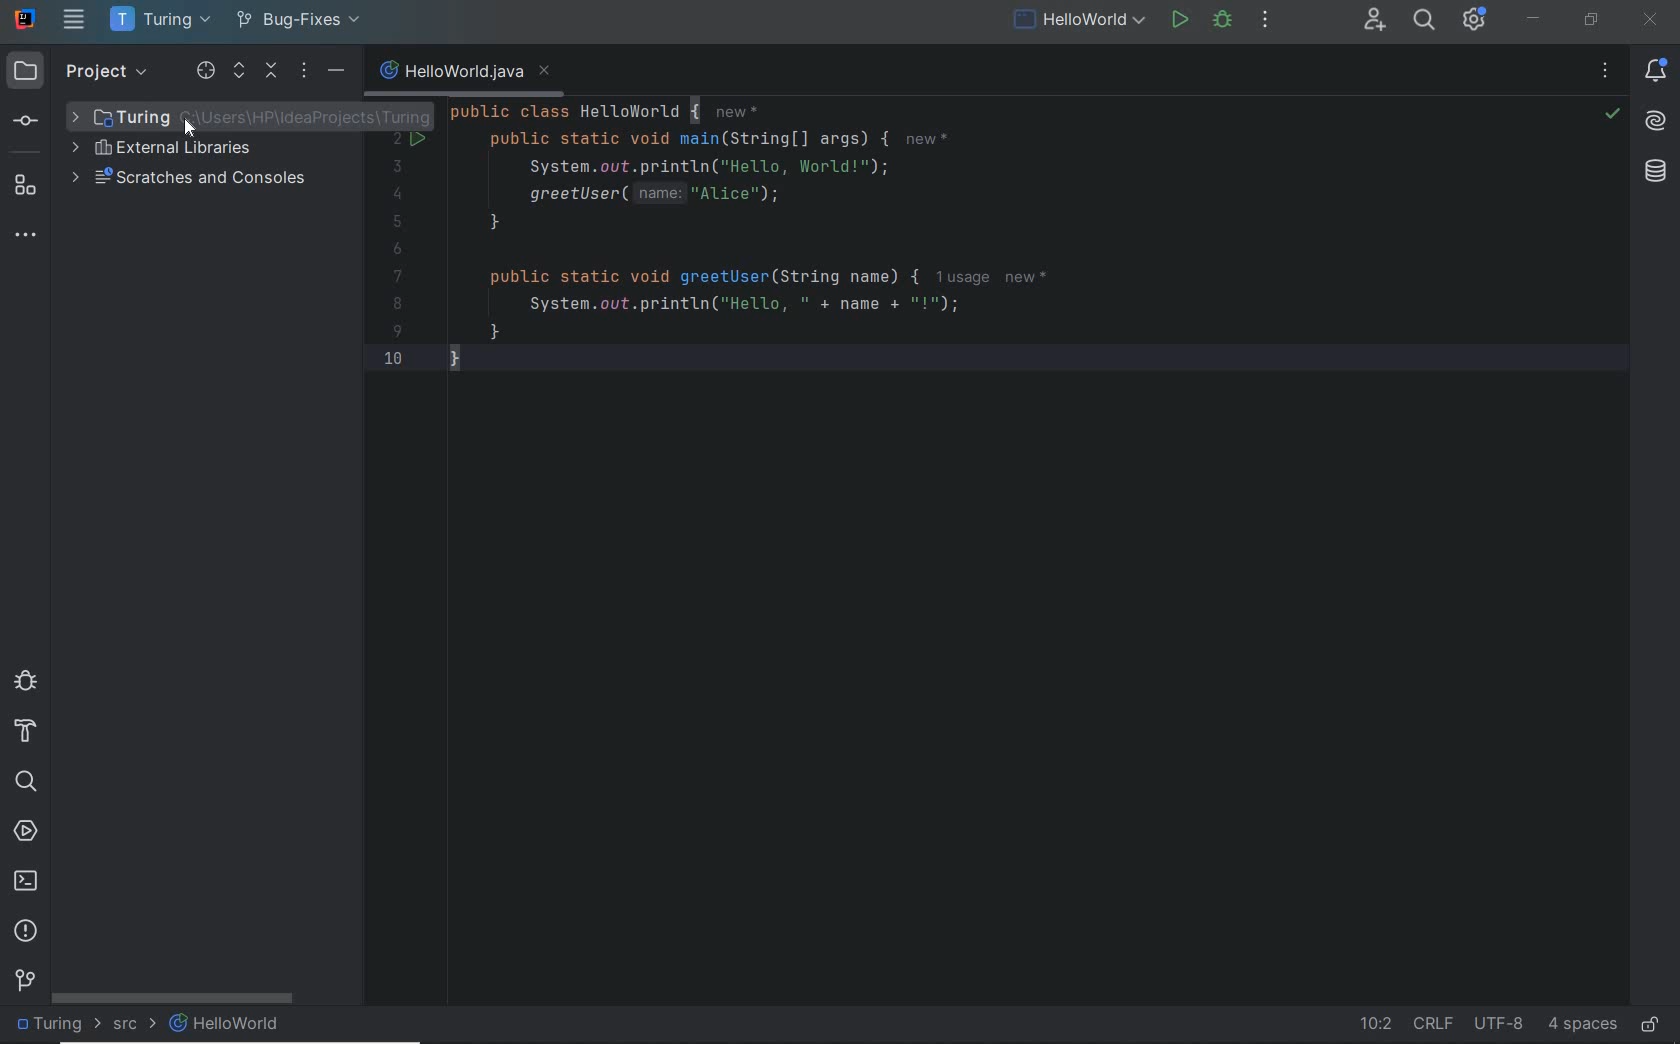  I want to click on 3, so click(394, 166).